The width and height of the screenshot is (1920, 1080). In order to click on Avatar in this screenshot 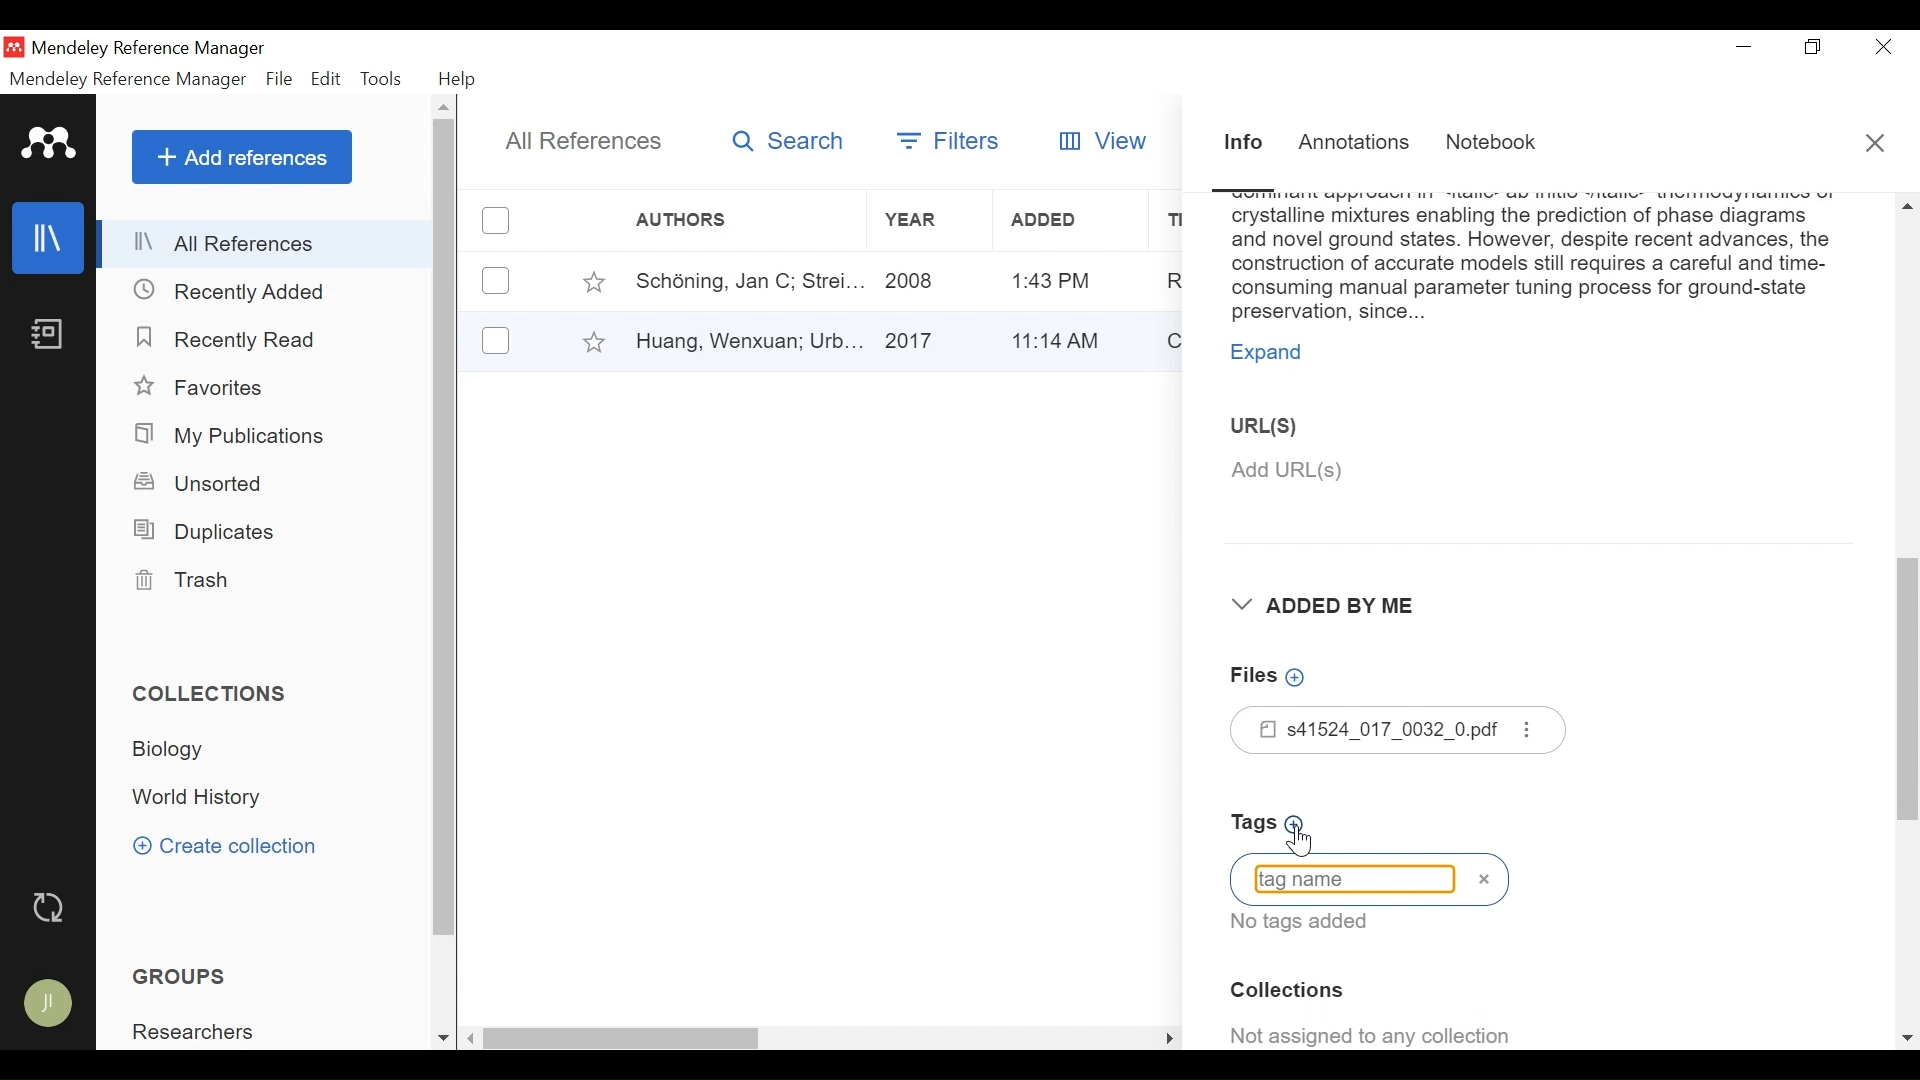, I will do `click(49, 1004)`.